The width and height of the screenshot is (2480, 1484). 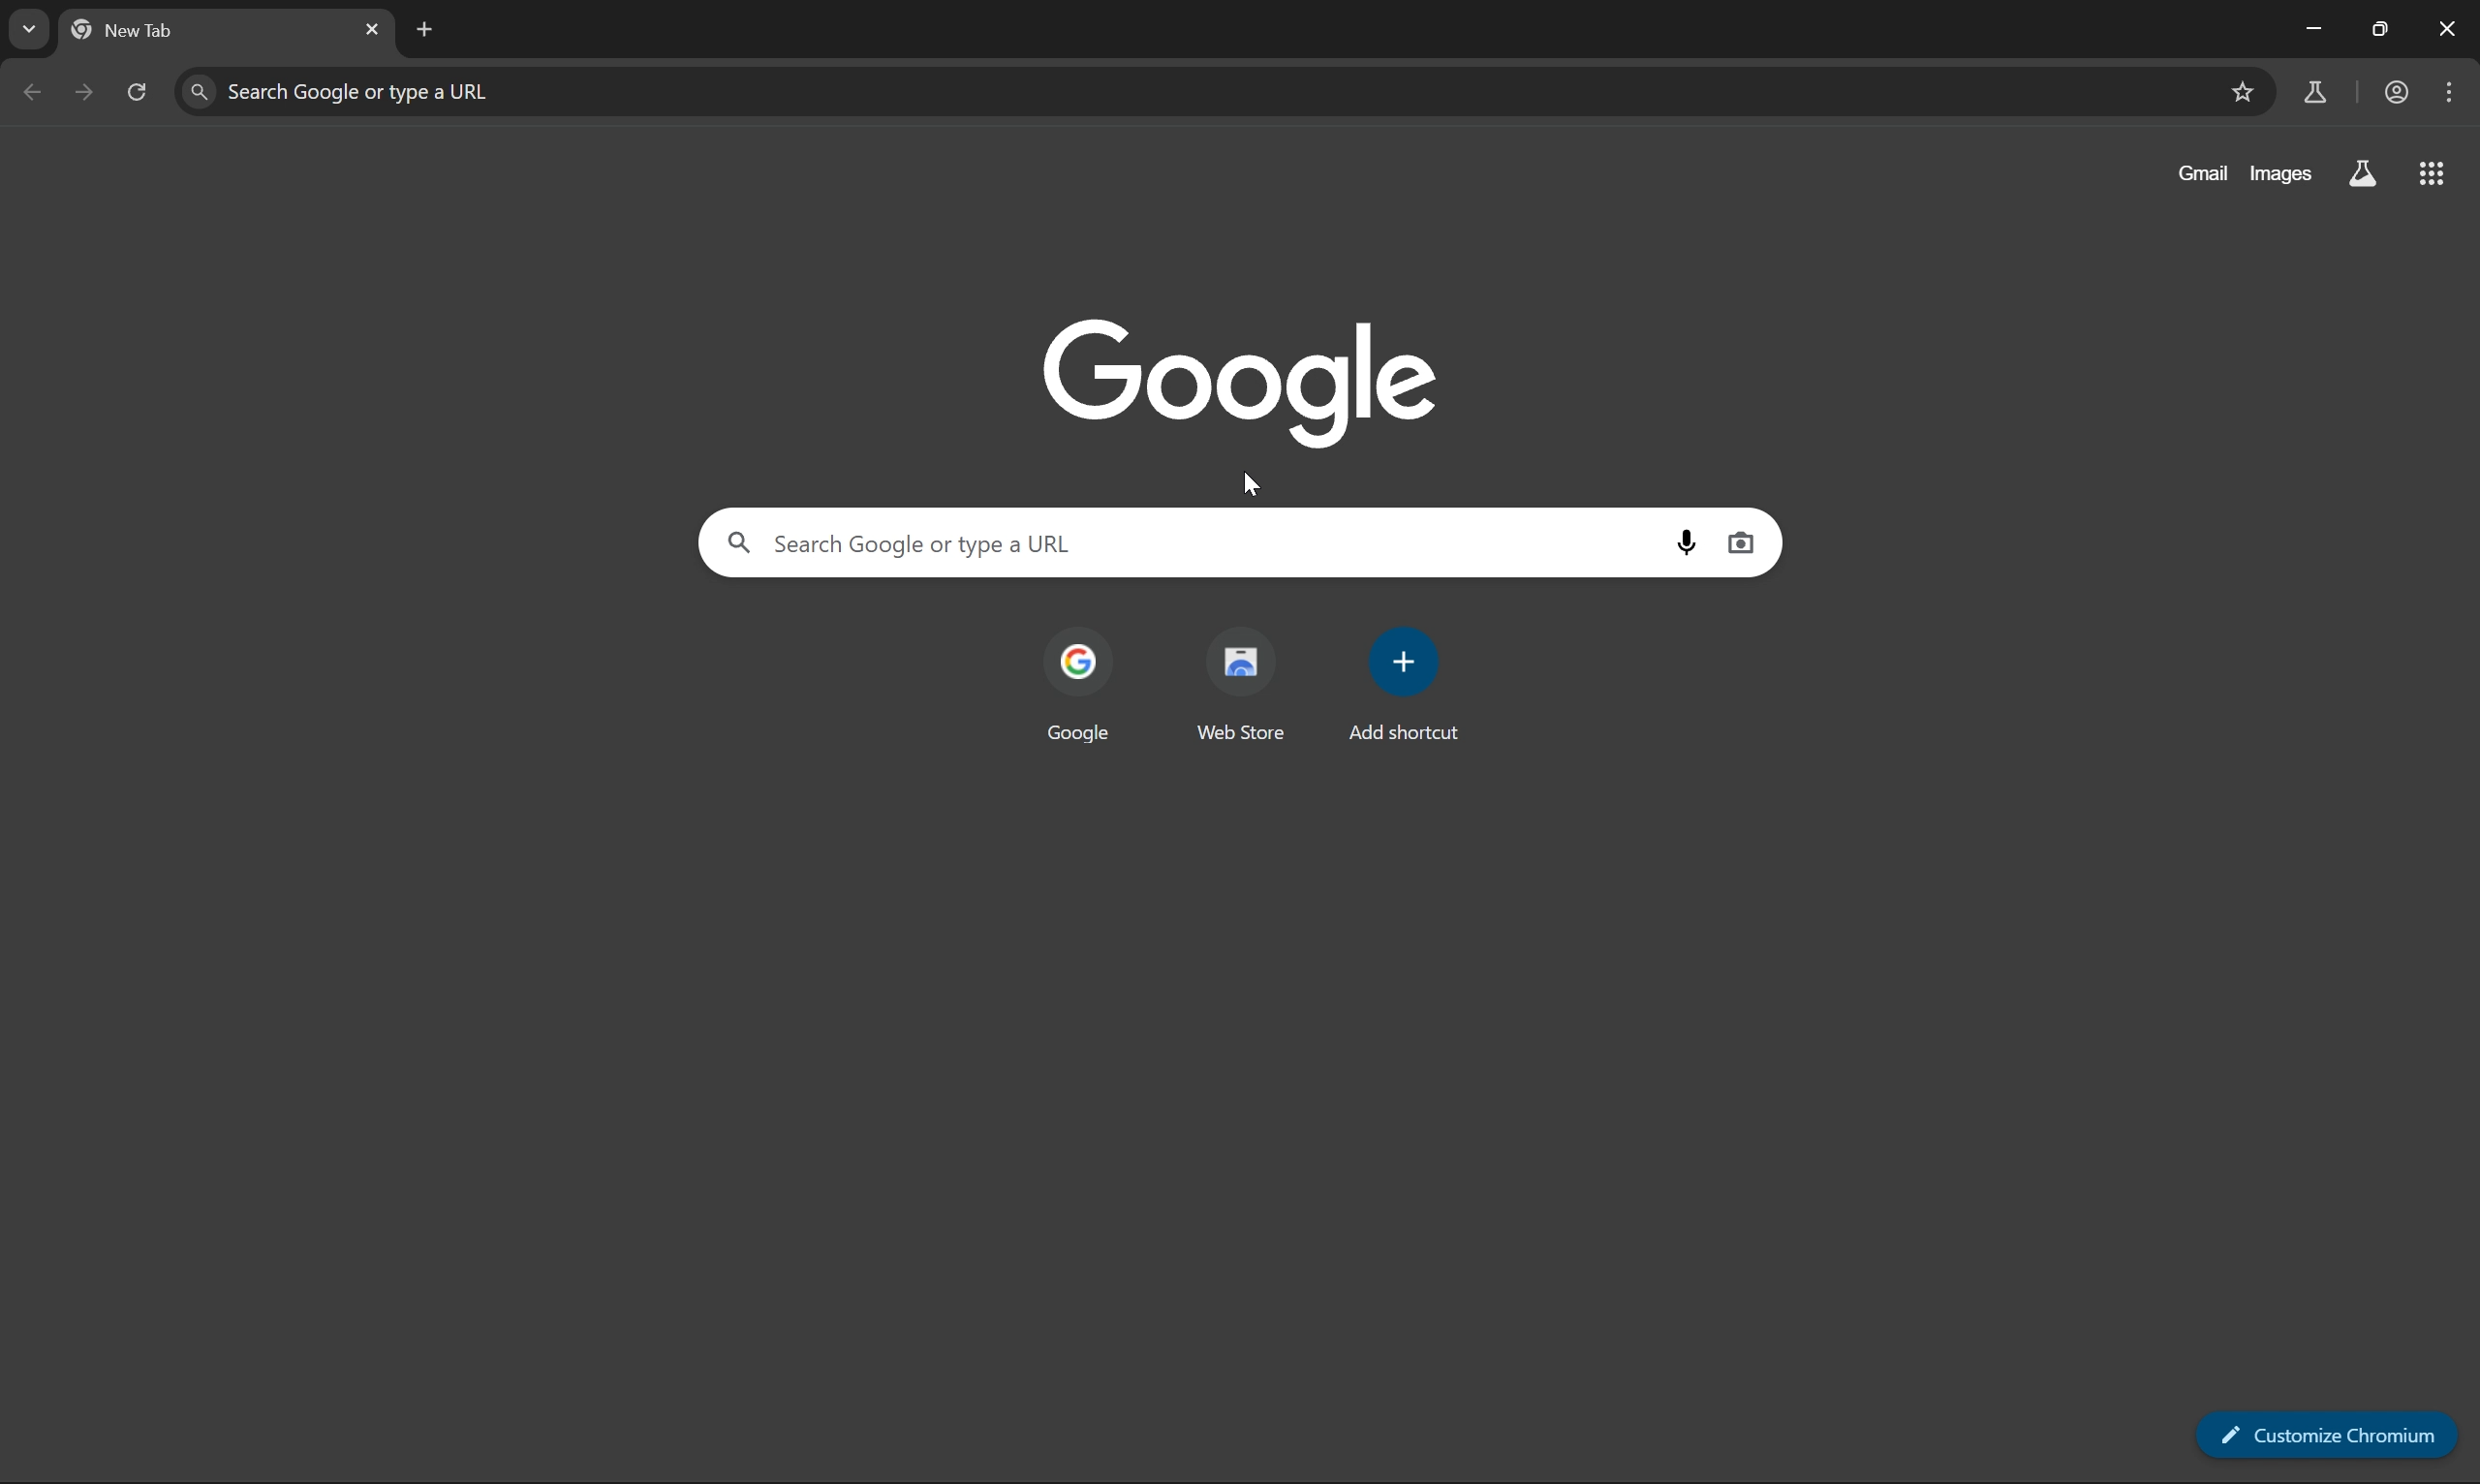 I want to click on images, so click(x=2285, y=172).